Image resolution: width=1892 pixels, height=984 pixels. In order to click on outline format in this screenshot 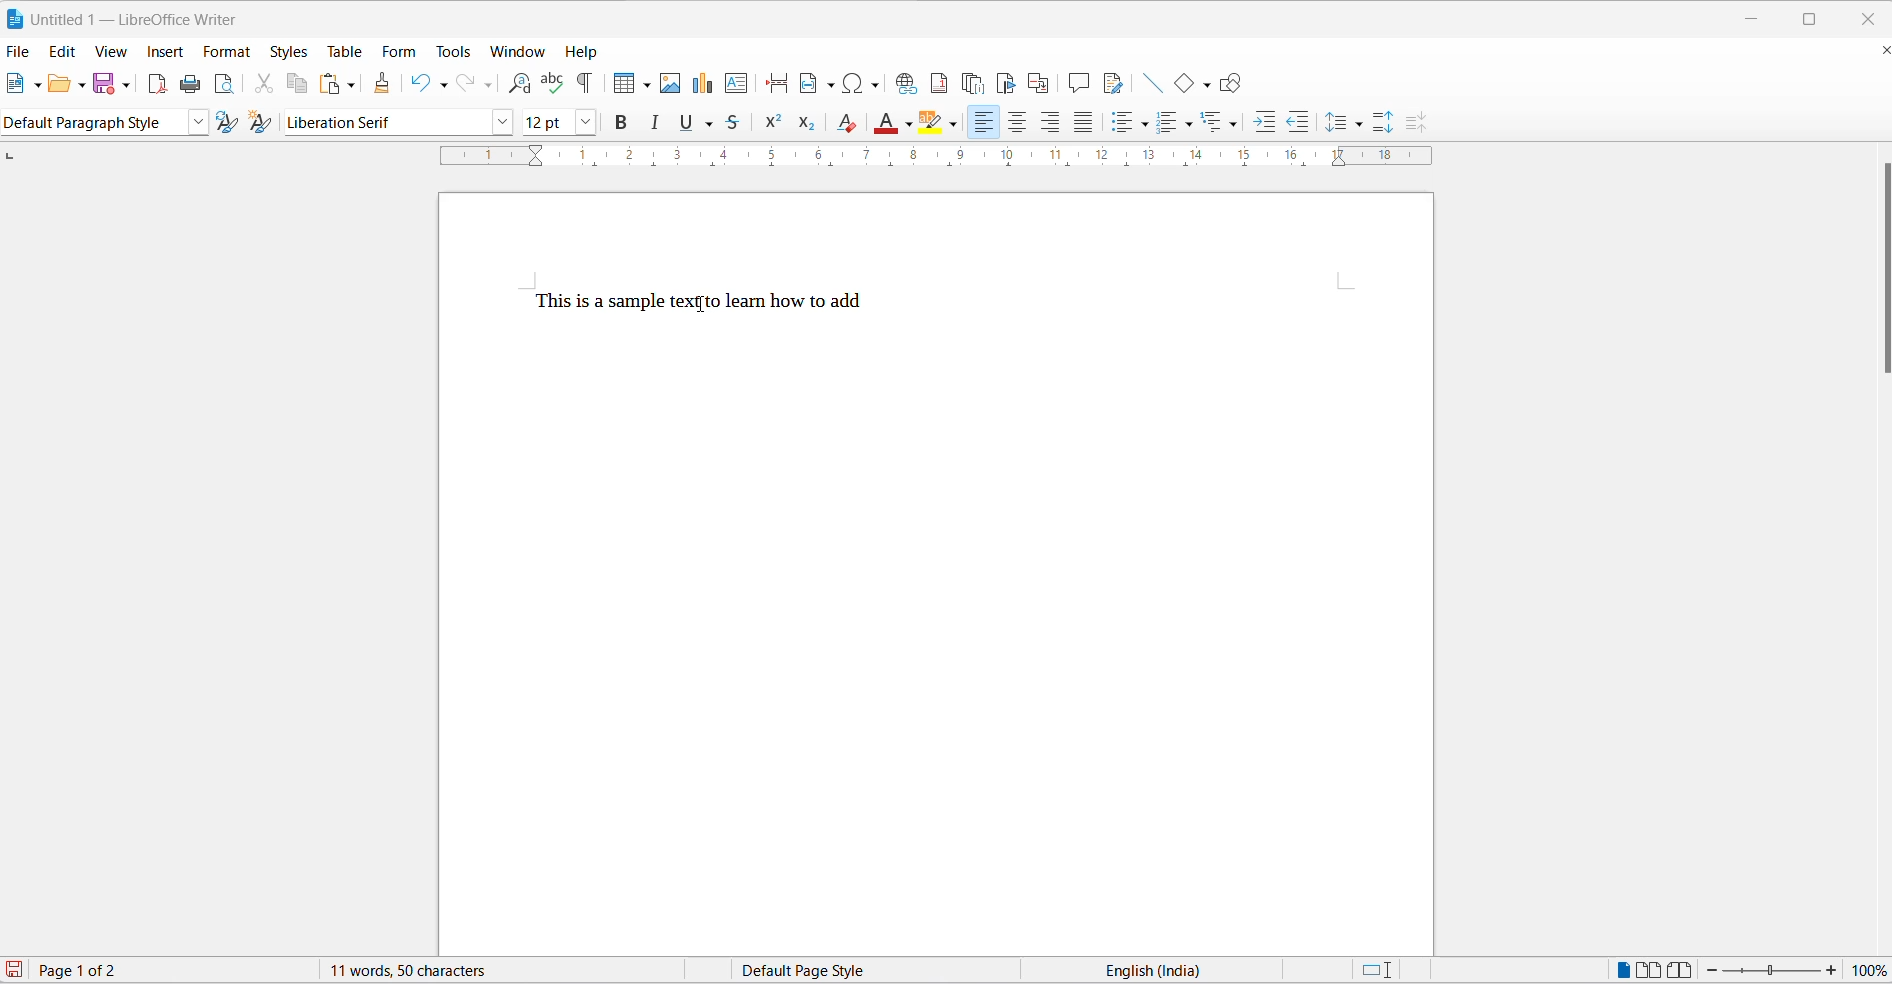, I will do `click(1219, 122)`.